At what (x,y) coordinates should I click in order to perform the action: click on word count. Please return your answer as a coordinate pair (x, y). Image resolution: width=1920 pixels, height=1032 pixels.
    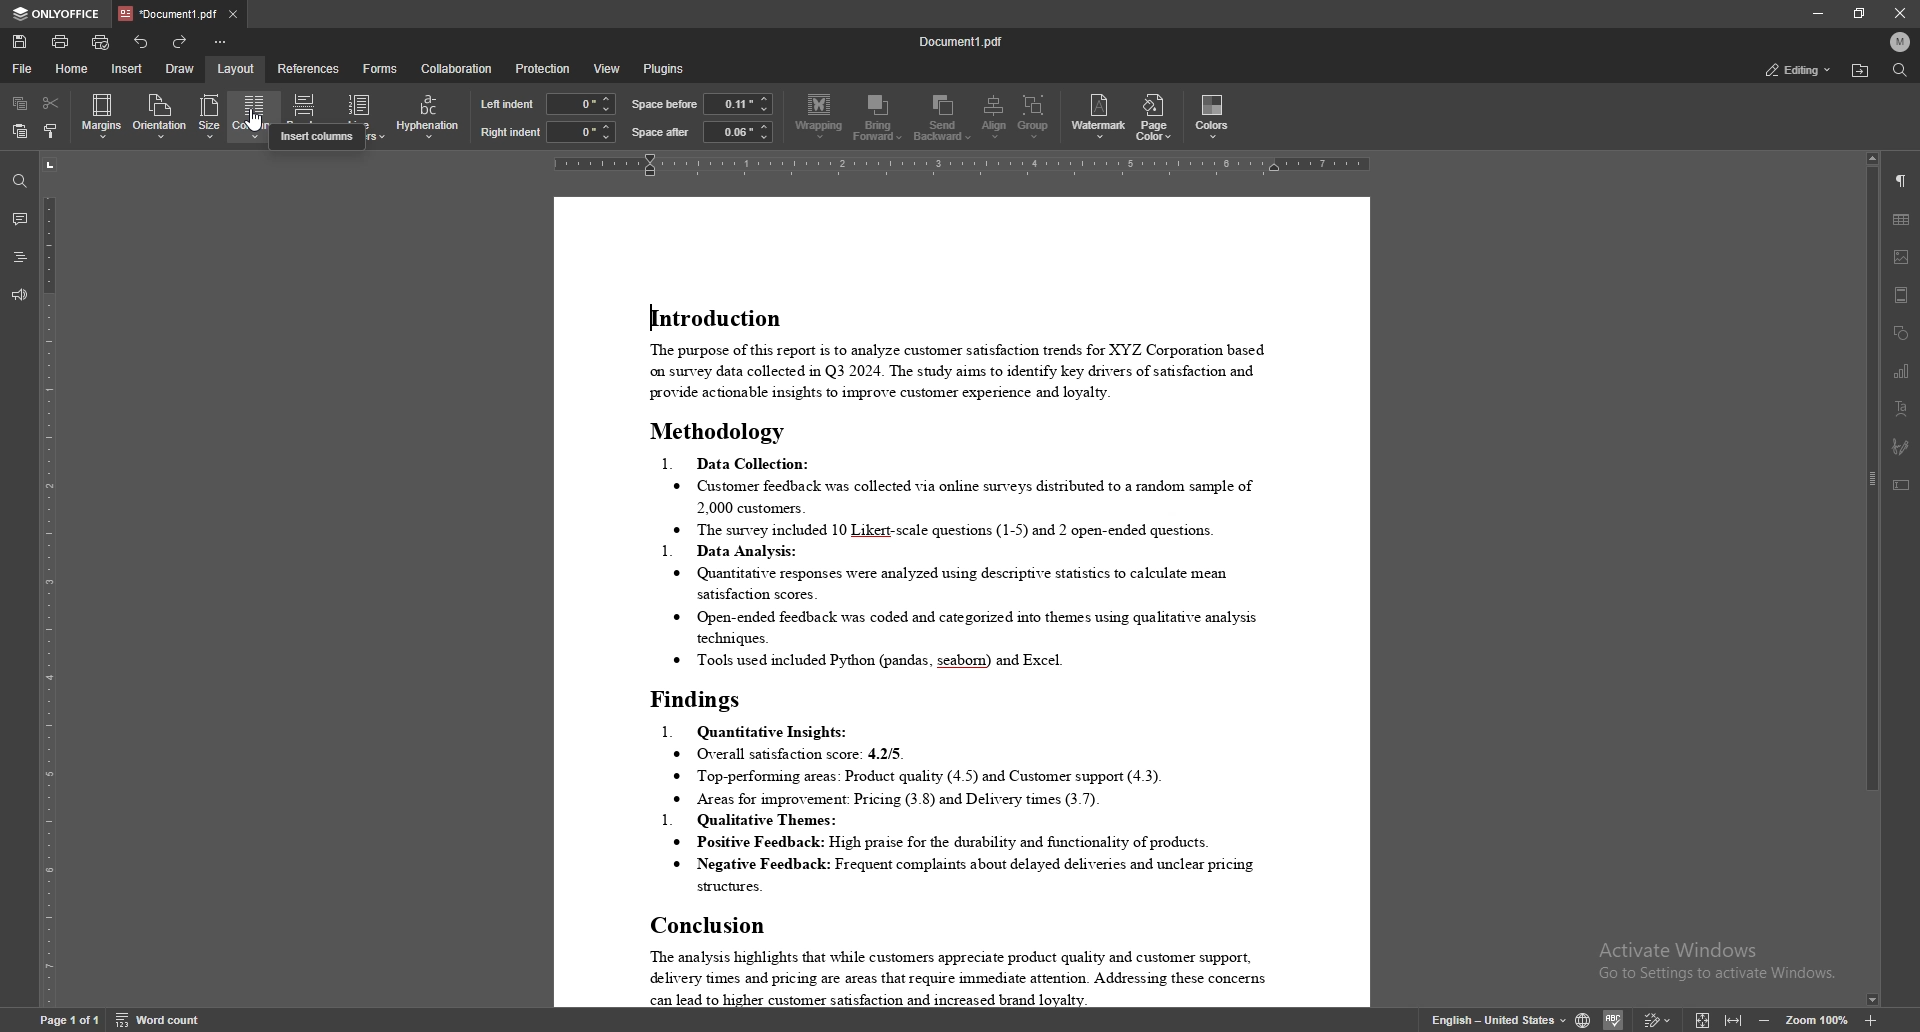
    Looking at the image, I should click on (157, 1019).